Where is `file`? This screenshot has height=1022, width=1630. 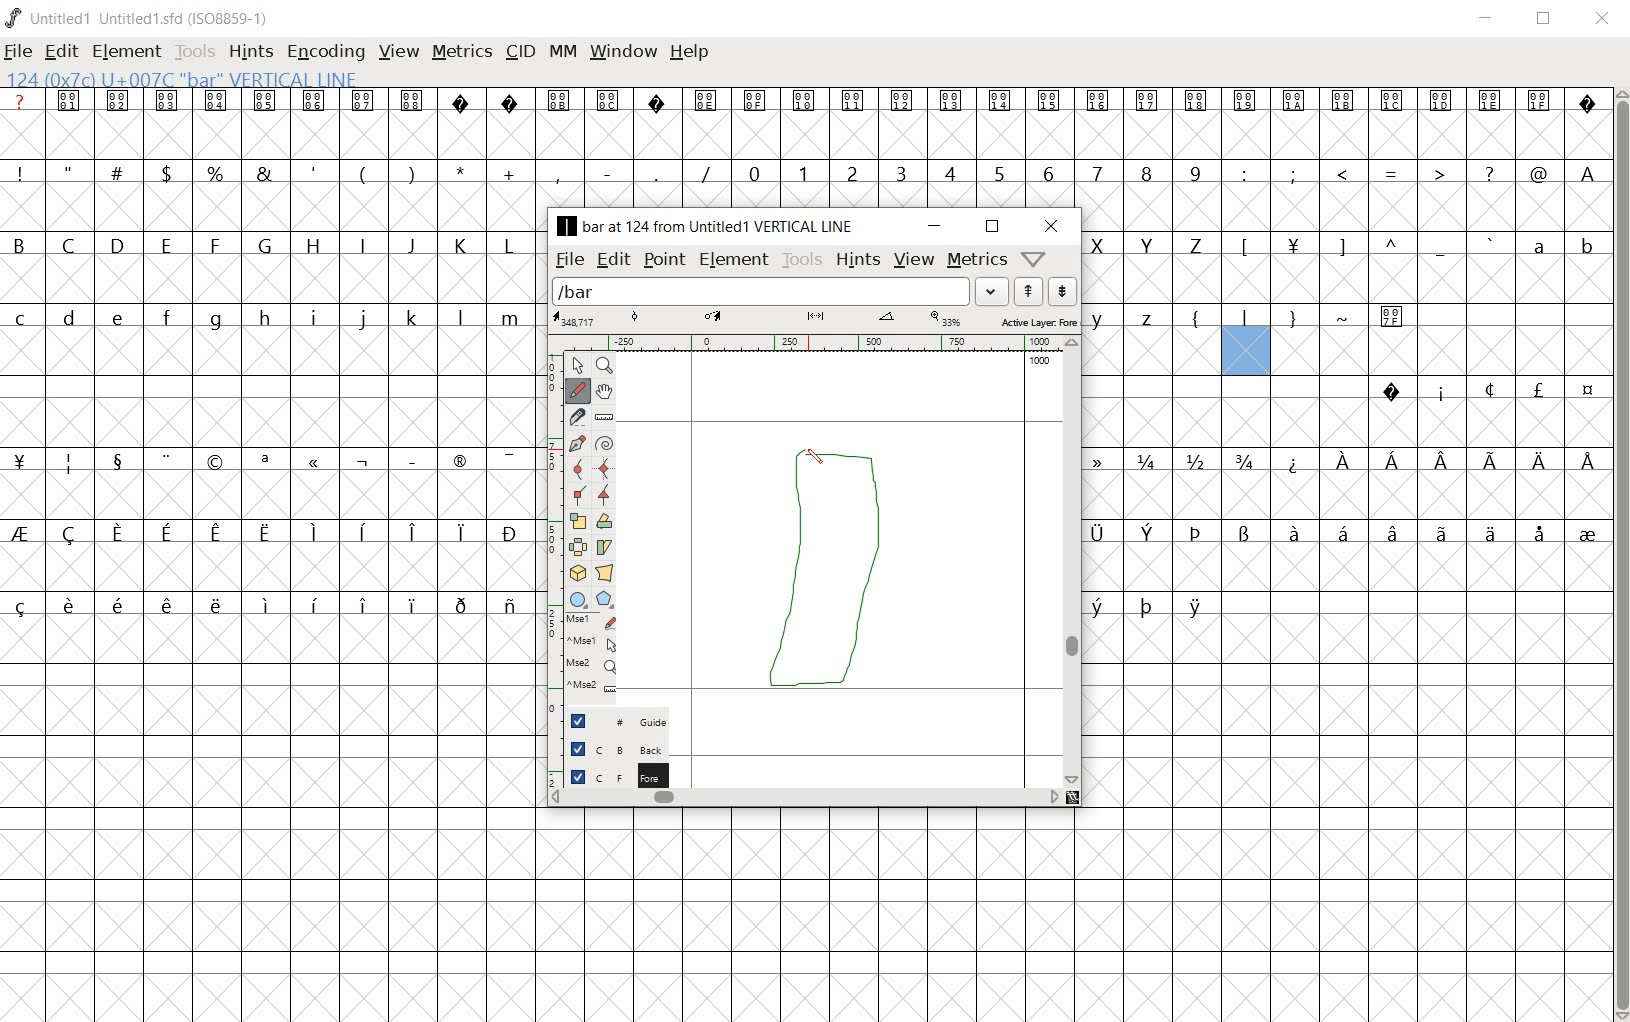 file is located at coordinates (569, 261).